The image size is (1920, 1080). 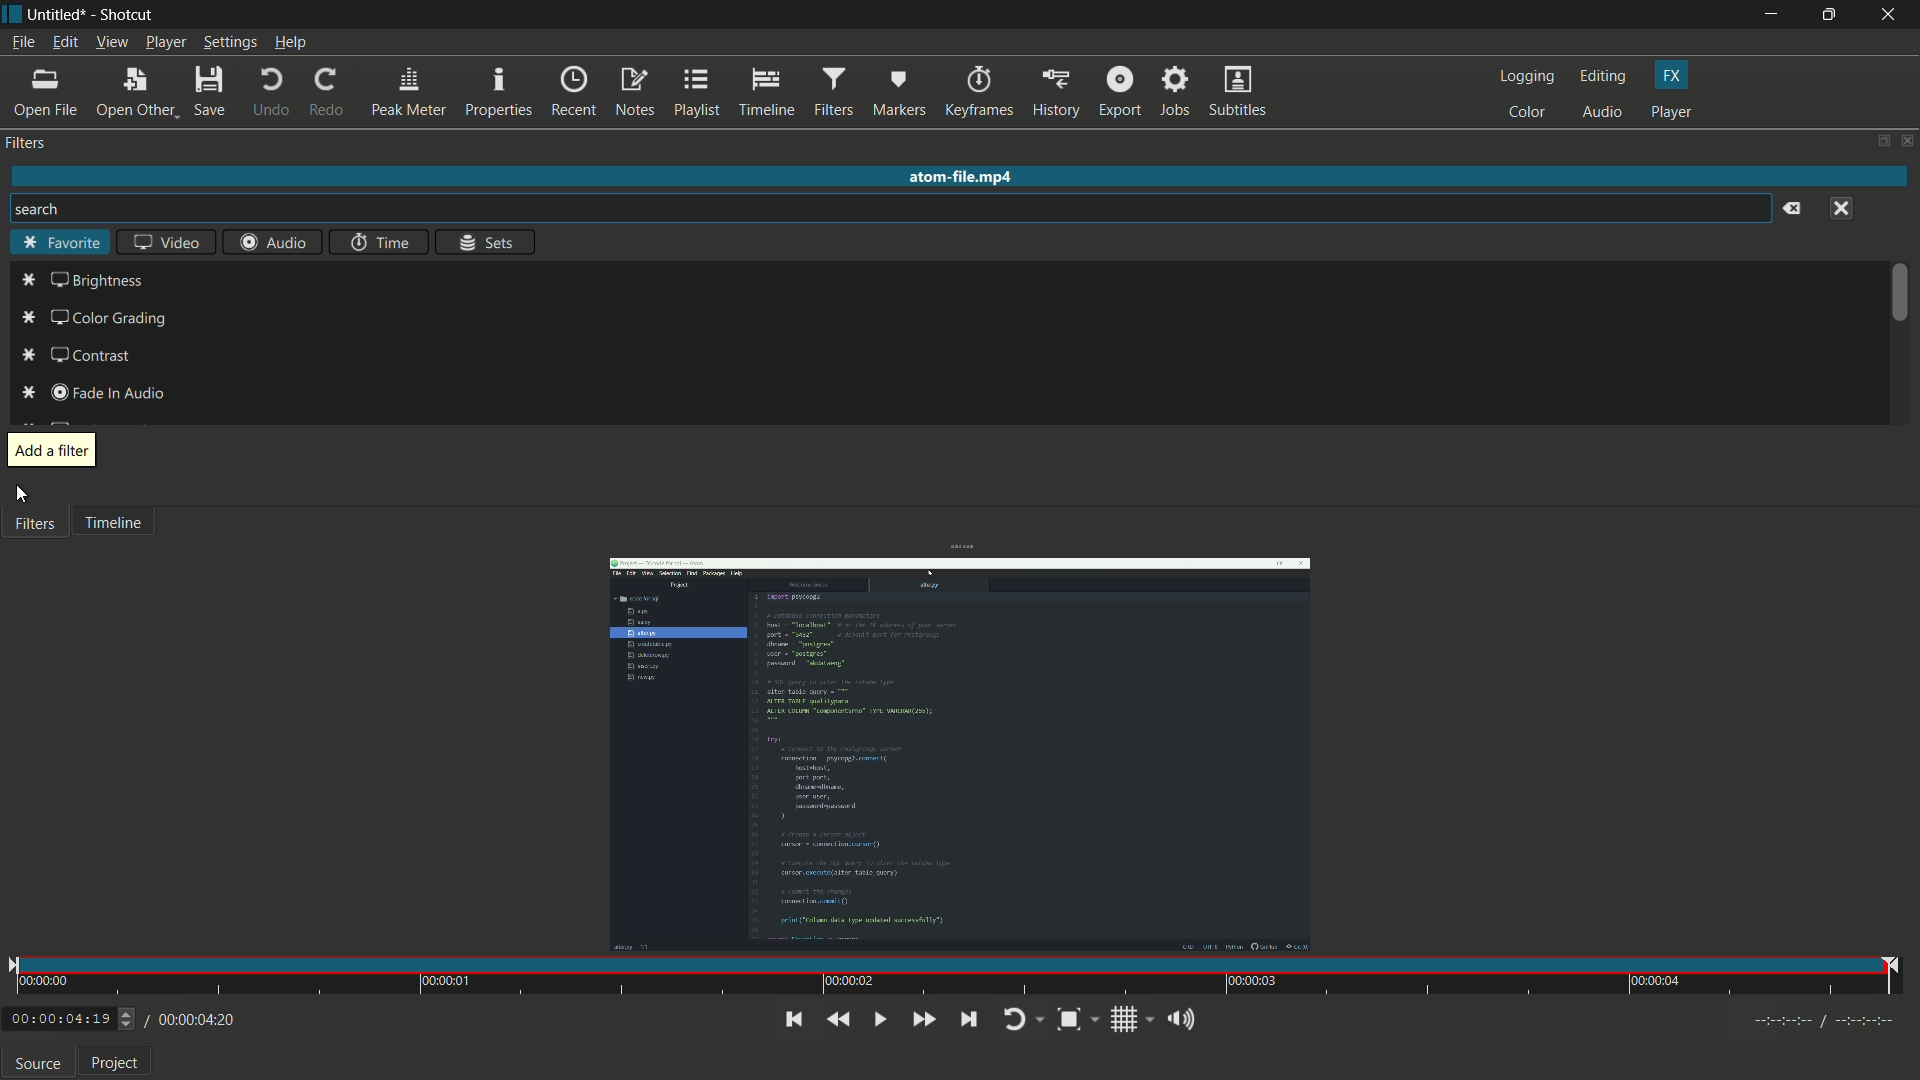 I want to click on audio, so click(x=272, y=241).